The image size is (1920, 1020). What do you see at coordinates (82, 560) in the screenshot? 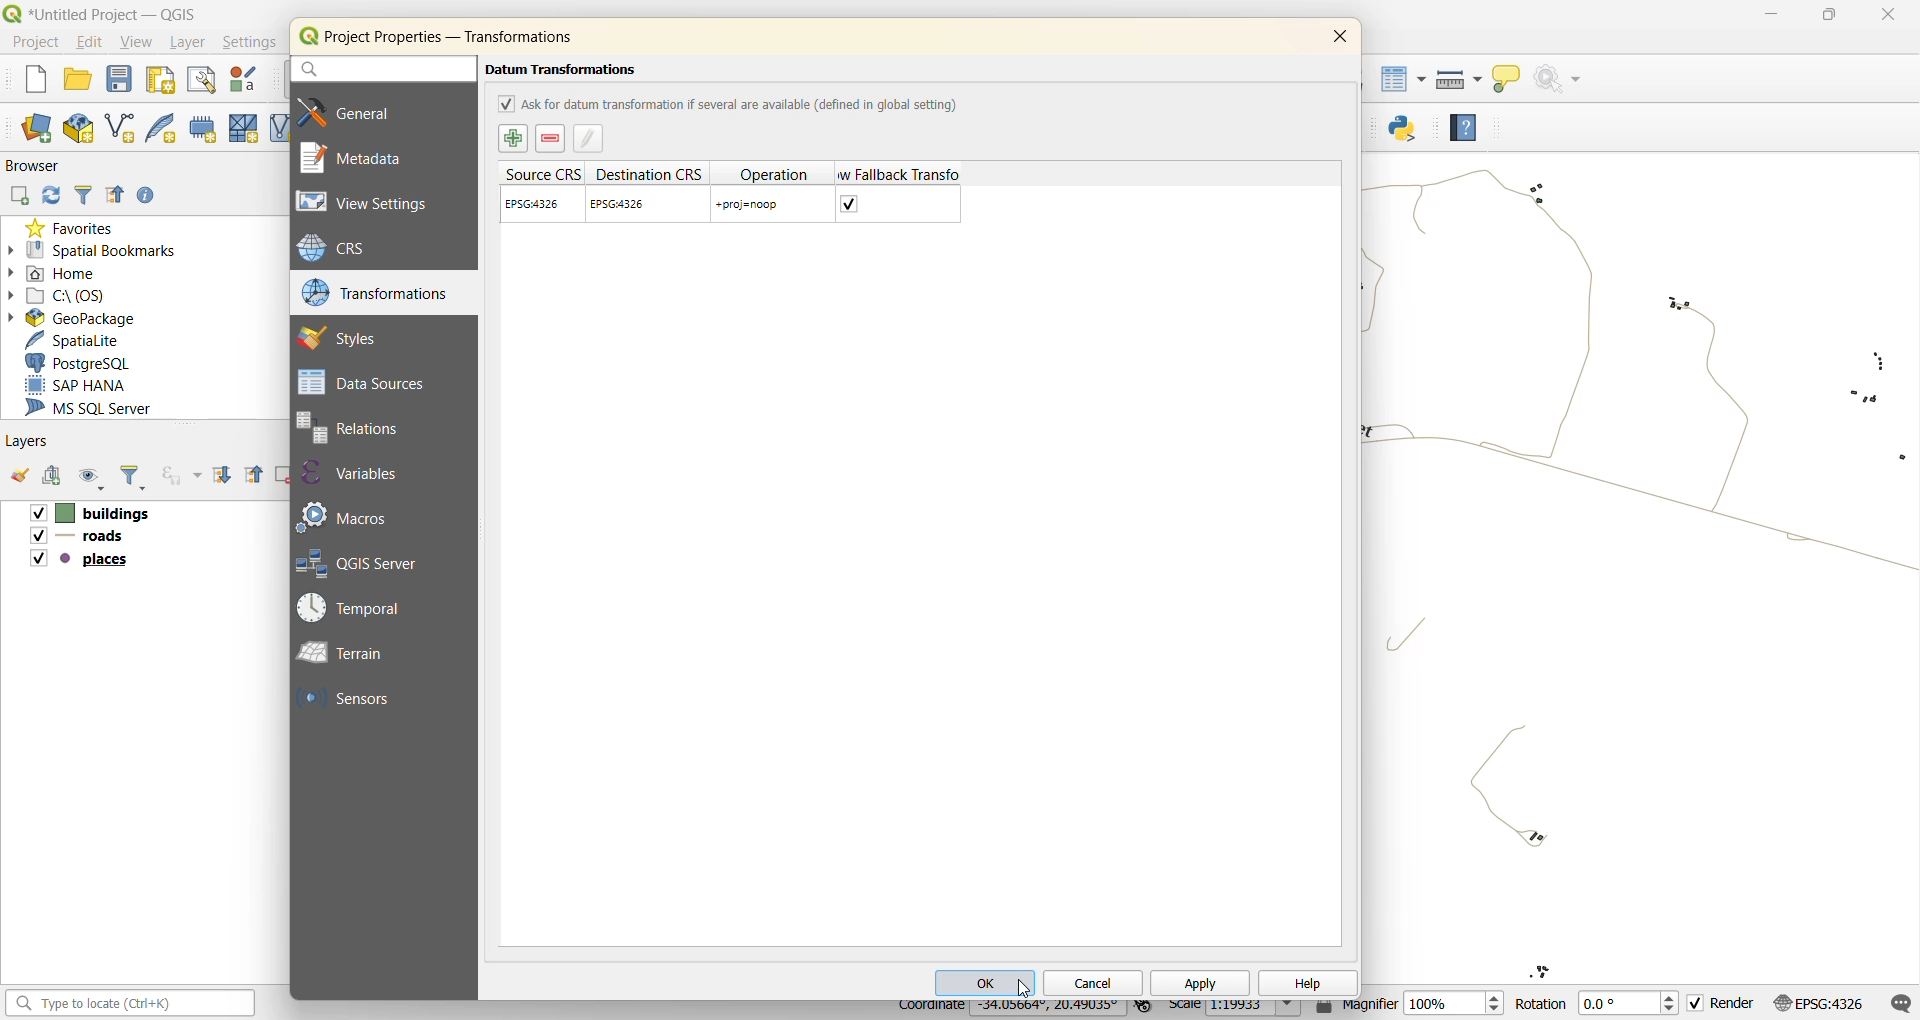
I see `places` at bounding box center [82, 560].